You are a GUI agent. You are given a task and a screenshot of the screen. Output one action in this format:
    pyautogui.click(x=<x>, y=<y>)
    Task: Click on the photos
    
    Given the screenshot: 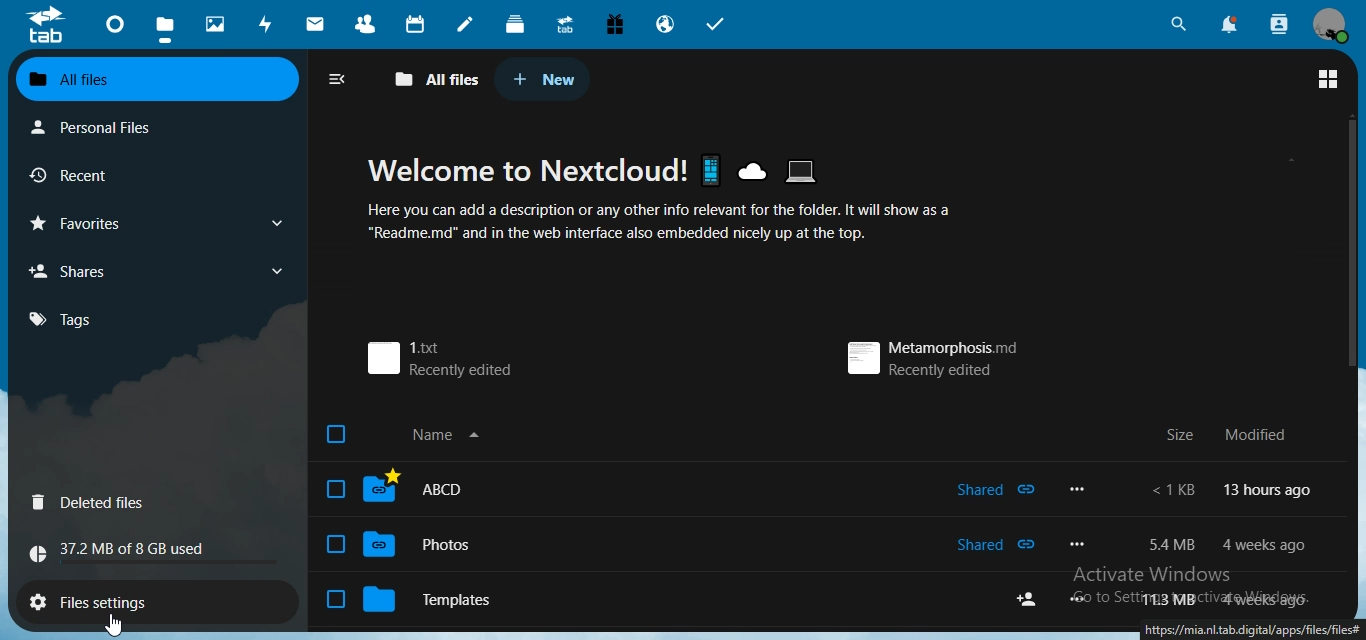 What is the action you would take?
    pyautogui.click(x=215, y=24)
    